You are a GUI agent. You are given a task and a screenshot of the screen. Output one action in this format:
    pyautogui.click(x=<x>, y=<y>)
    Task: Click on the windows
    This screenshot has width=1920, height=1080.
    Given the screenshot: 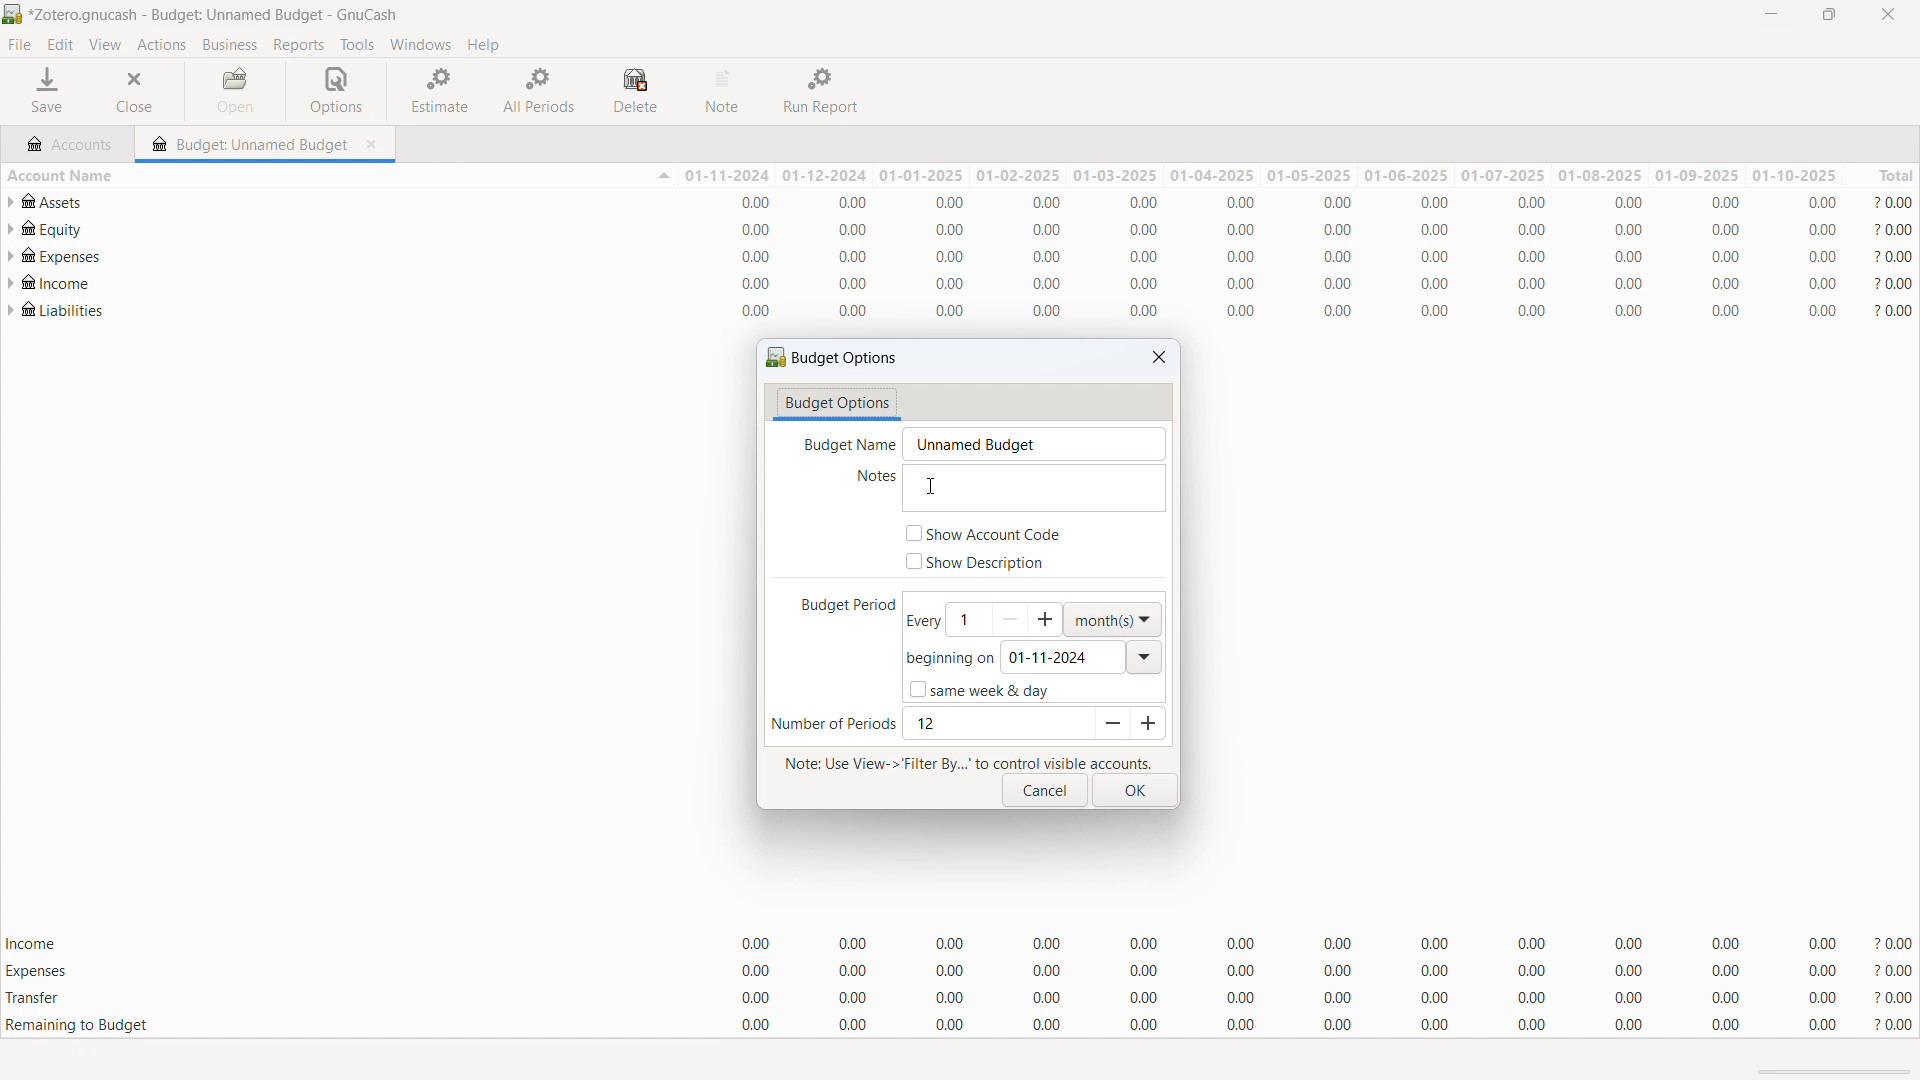 What is the action you would take?
    pyautogui.click(x=421, y=45)
    